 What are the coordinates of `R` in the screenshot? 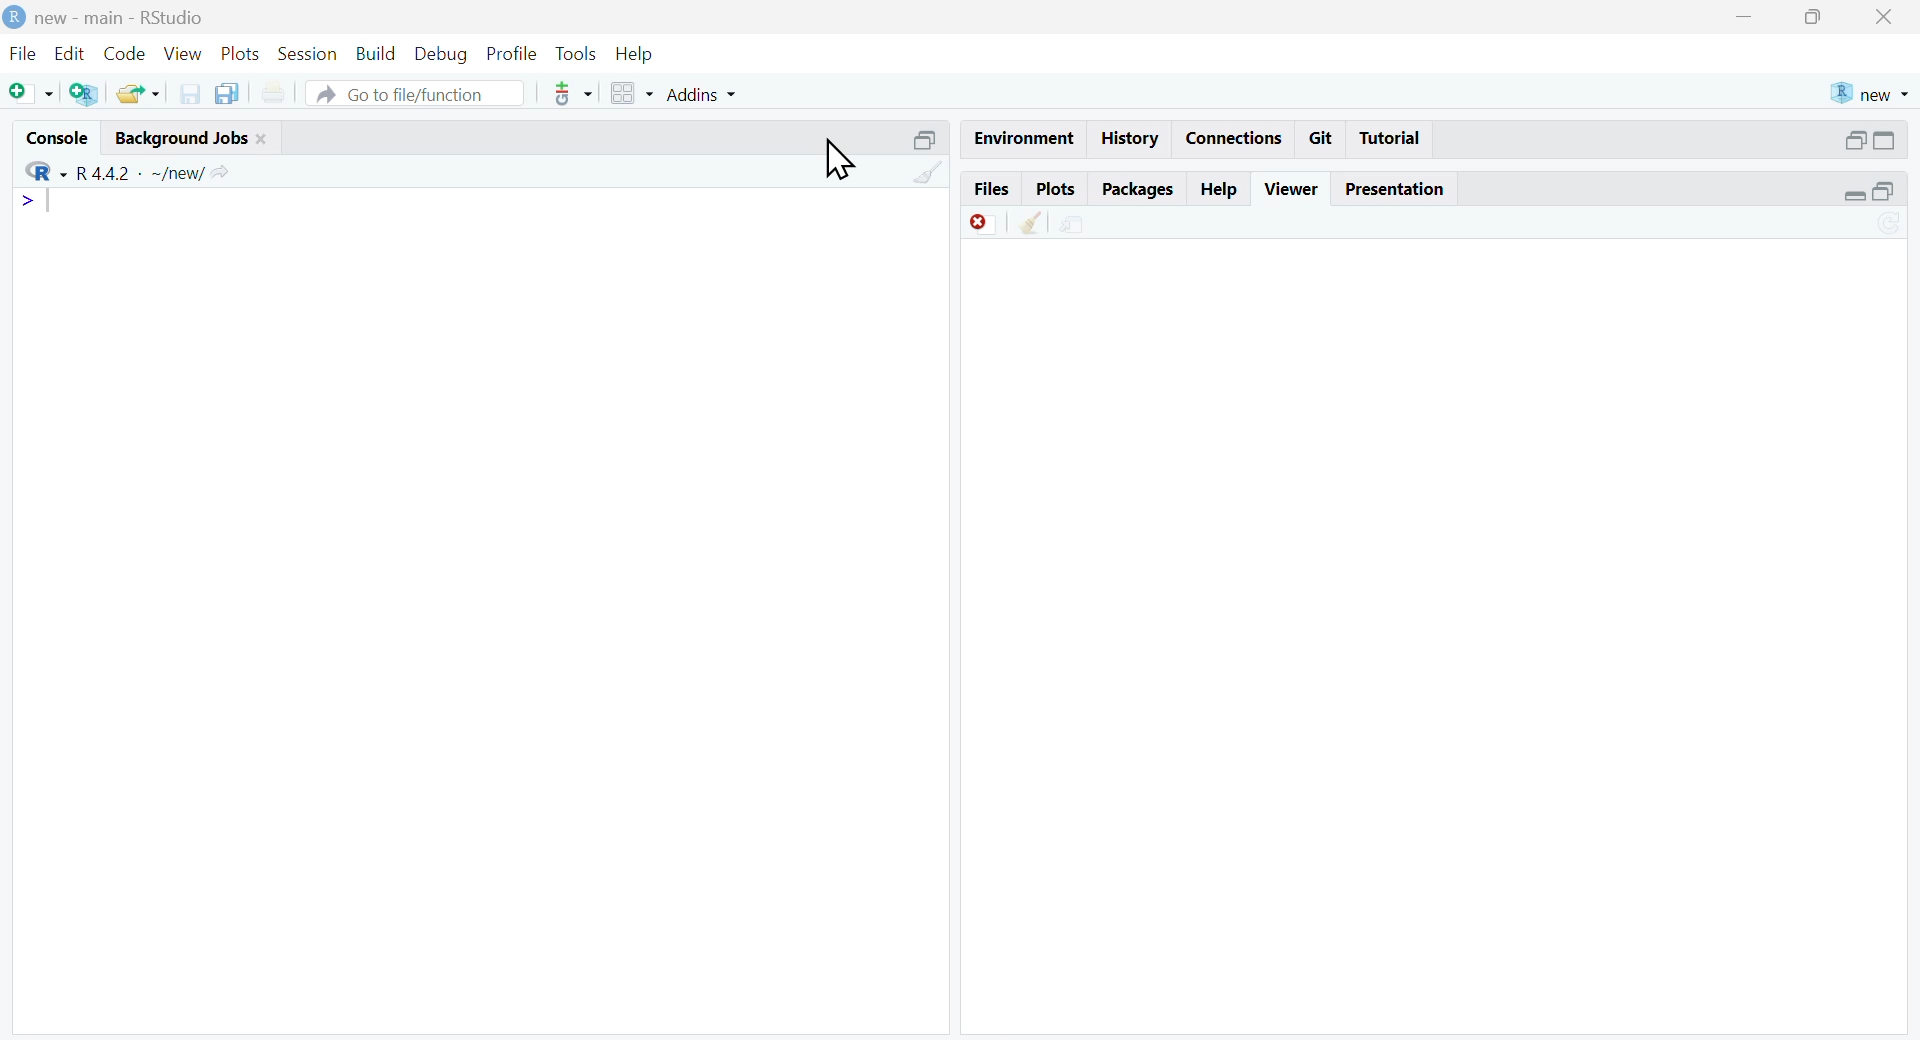 It's located at (46, 172).